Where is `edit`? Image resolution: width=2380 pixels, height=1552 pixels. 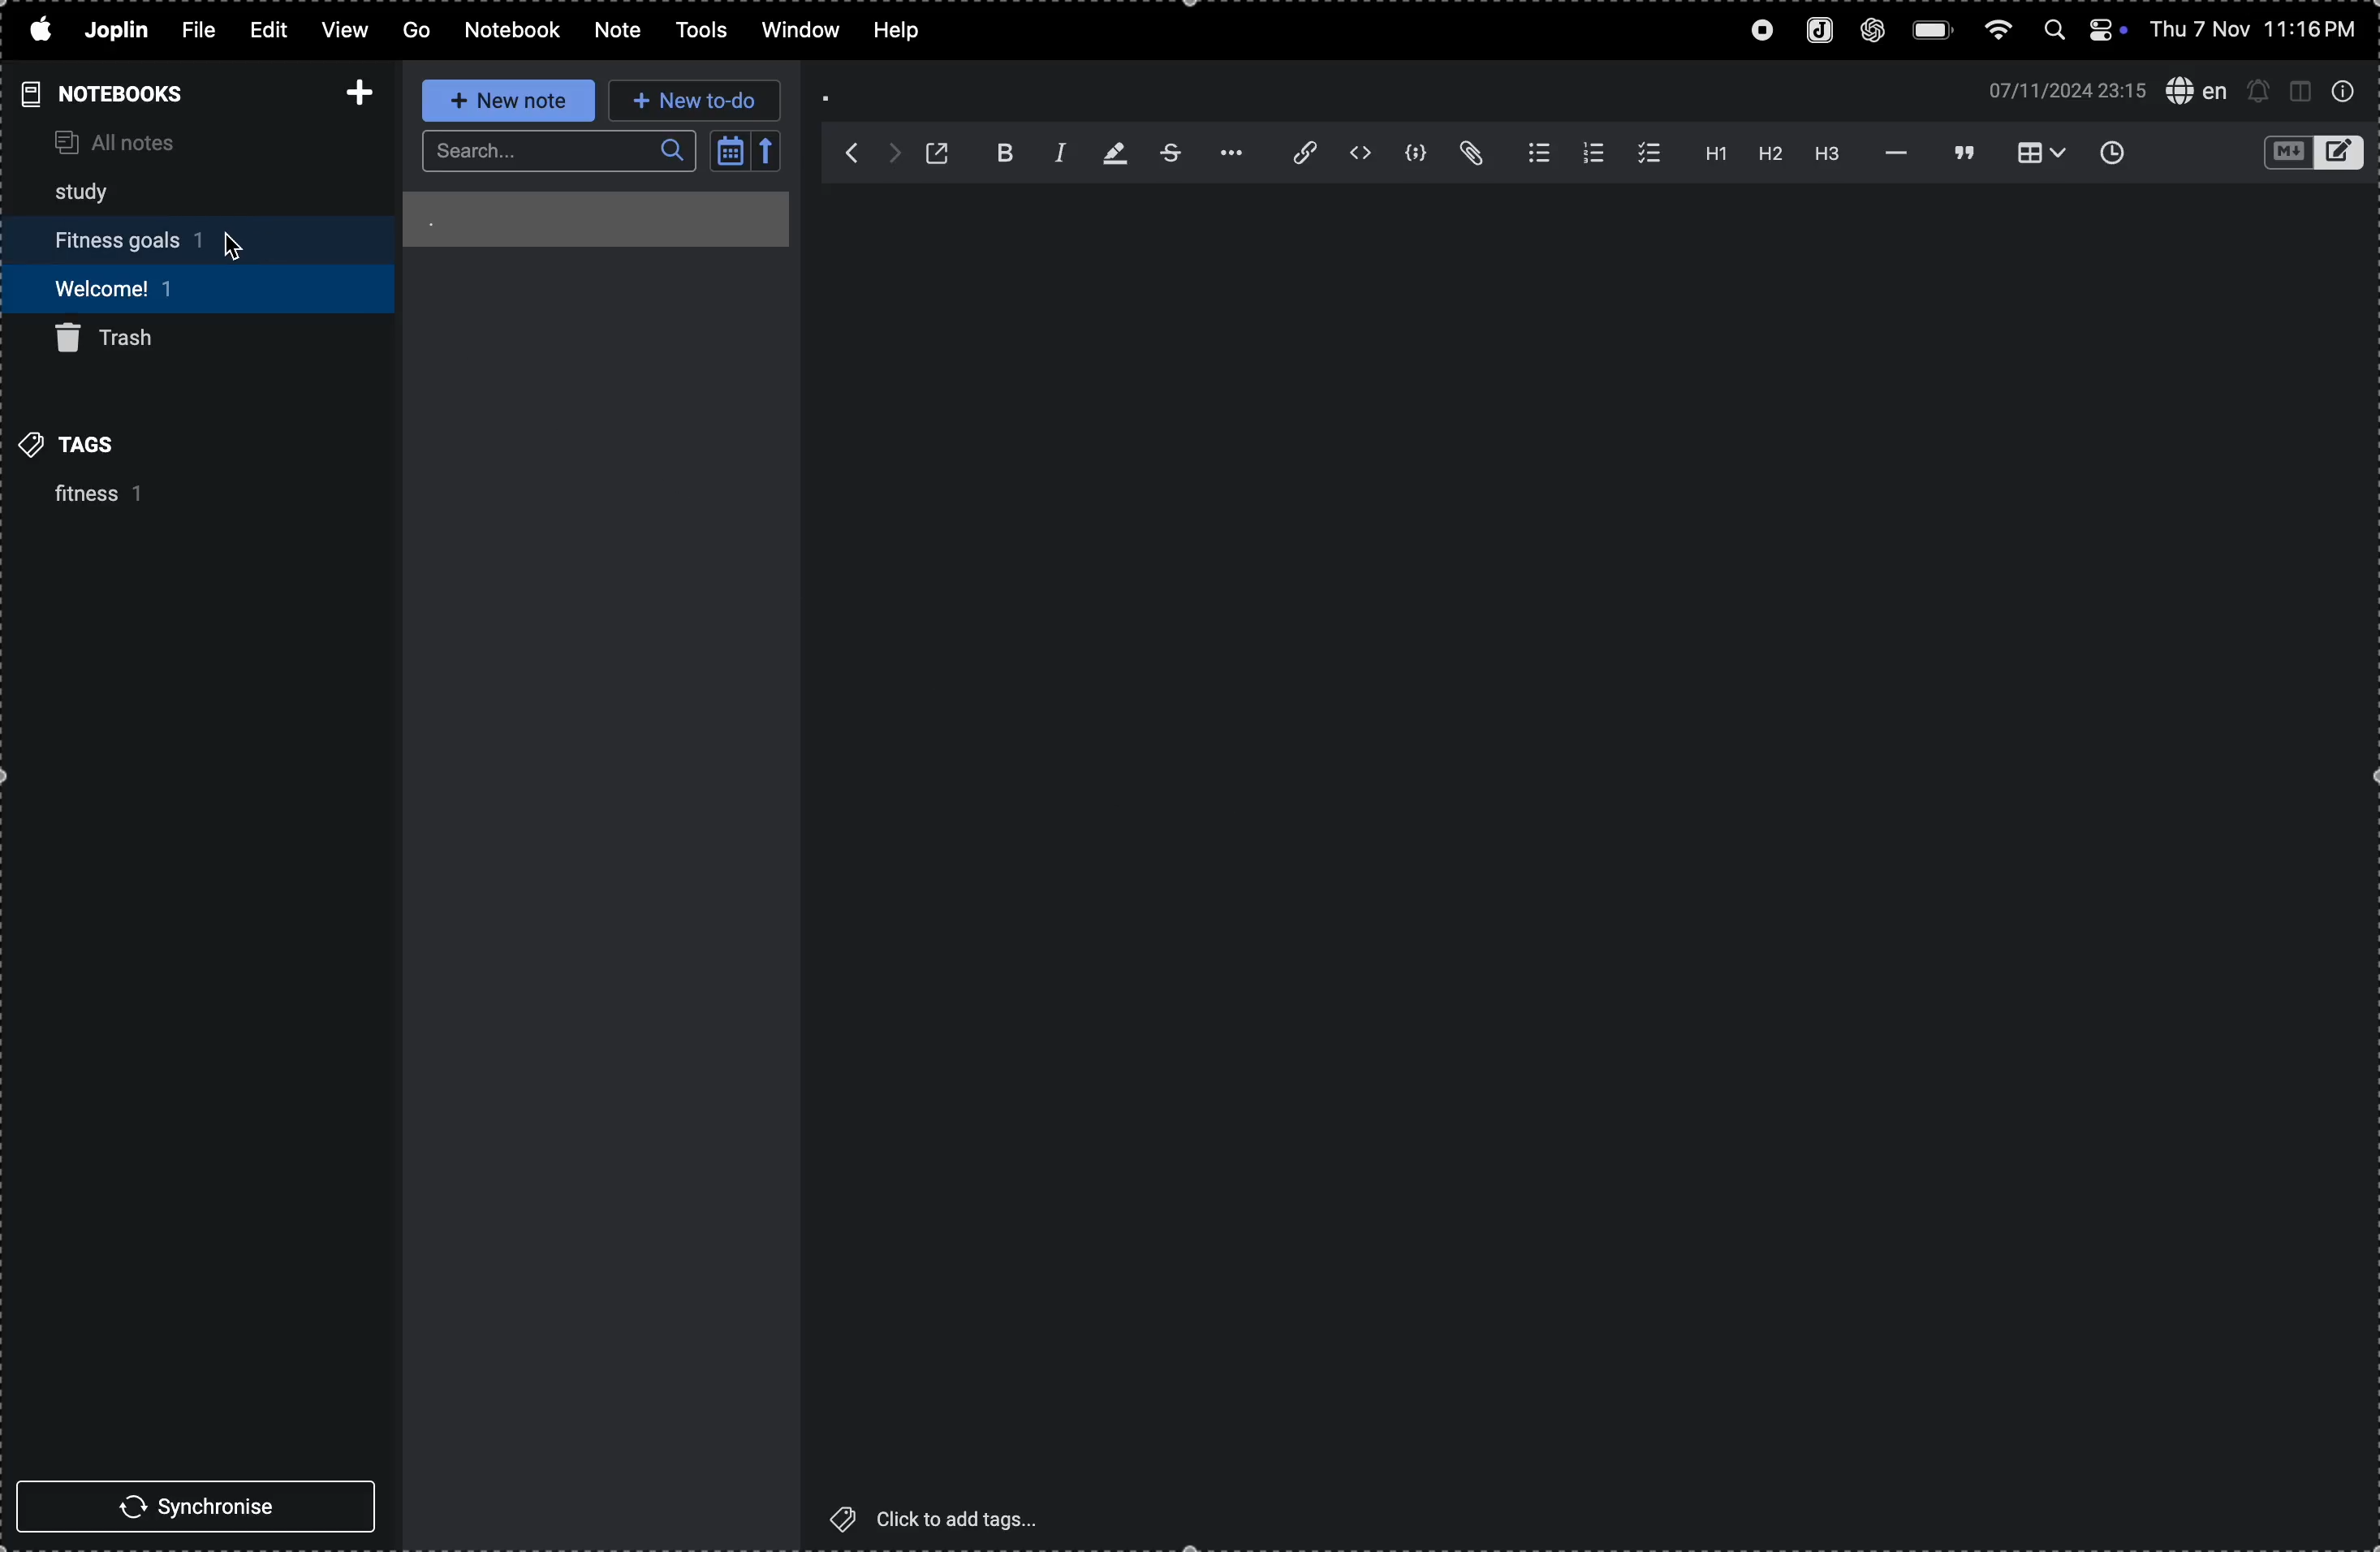
edit is located at coordinates (271, 29).